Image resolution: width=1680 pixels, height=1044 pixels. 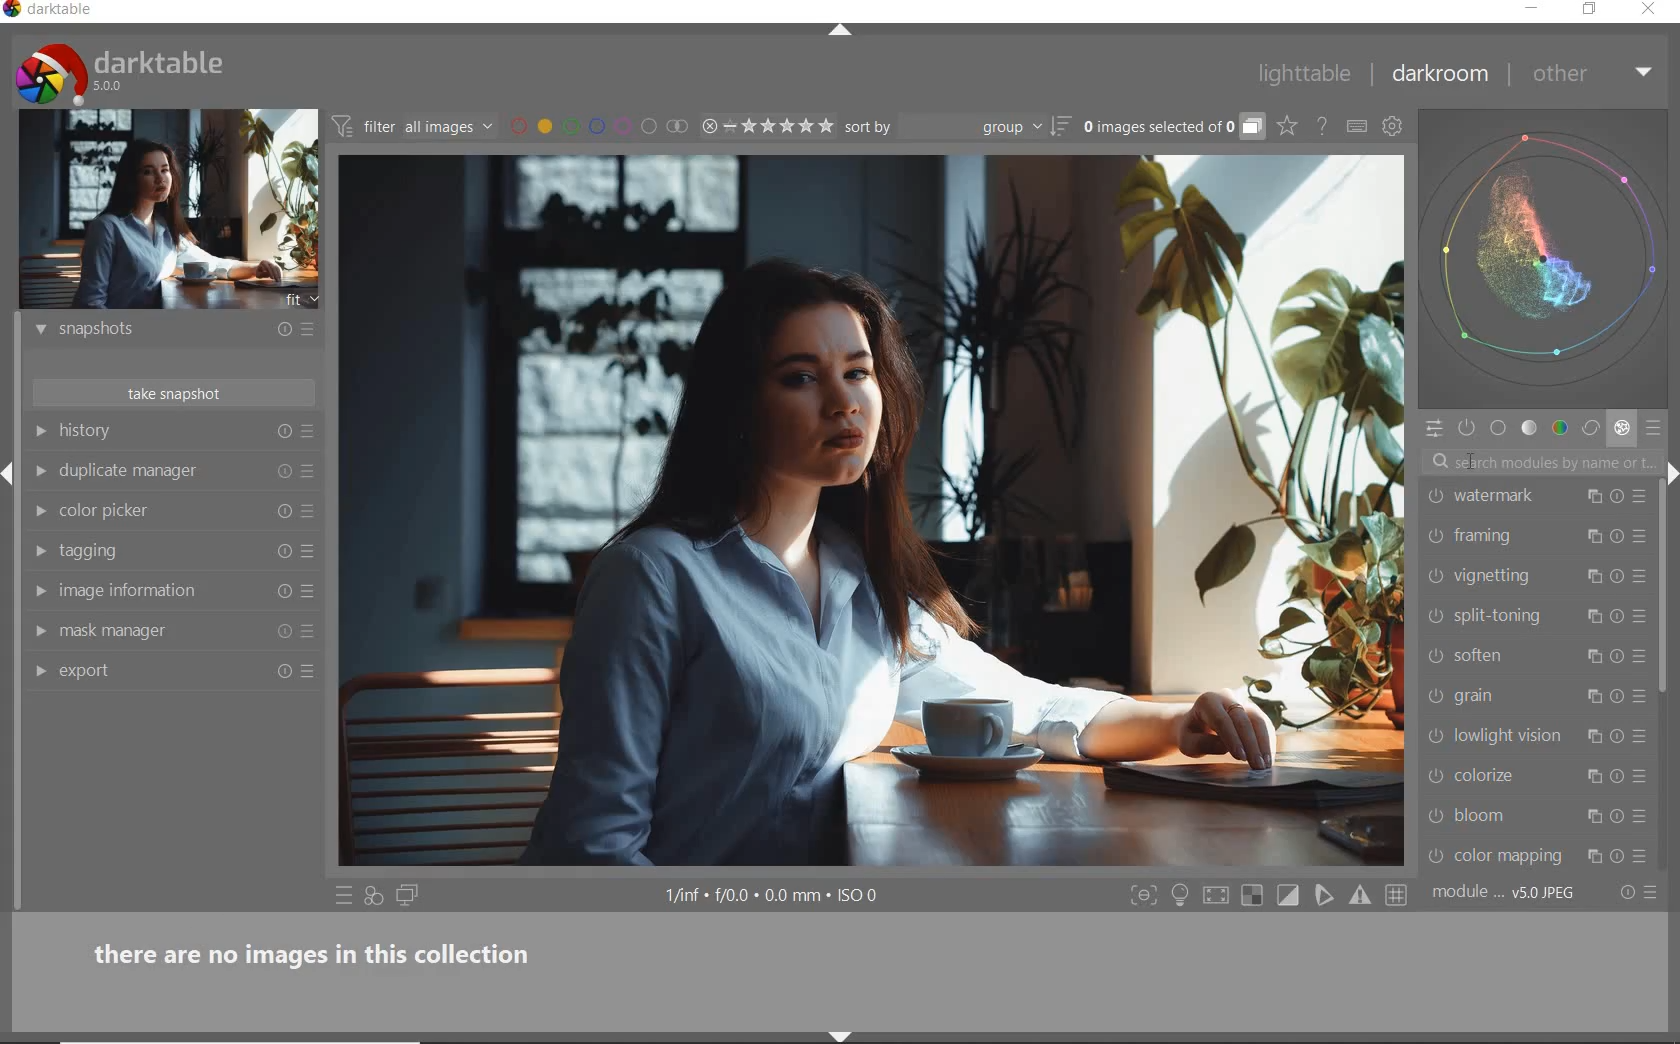 I want to click on history, so click(x=145, y=429).